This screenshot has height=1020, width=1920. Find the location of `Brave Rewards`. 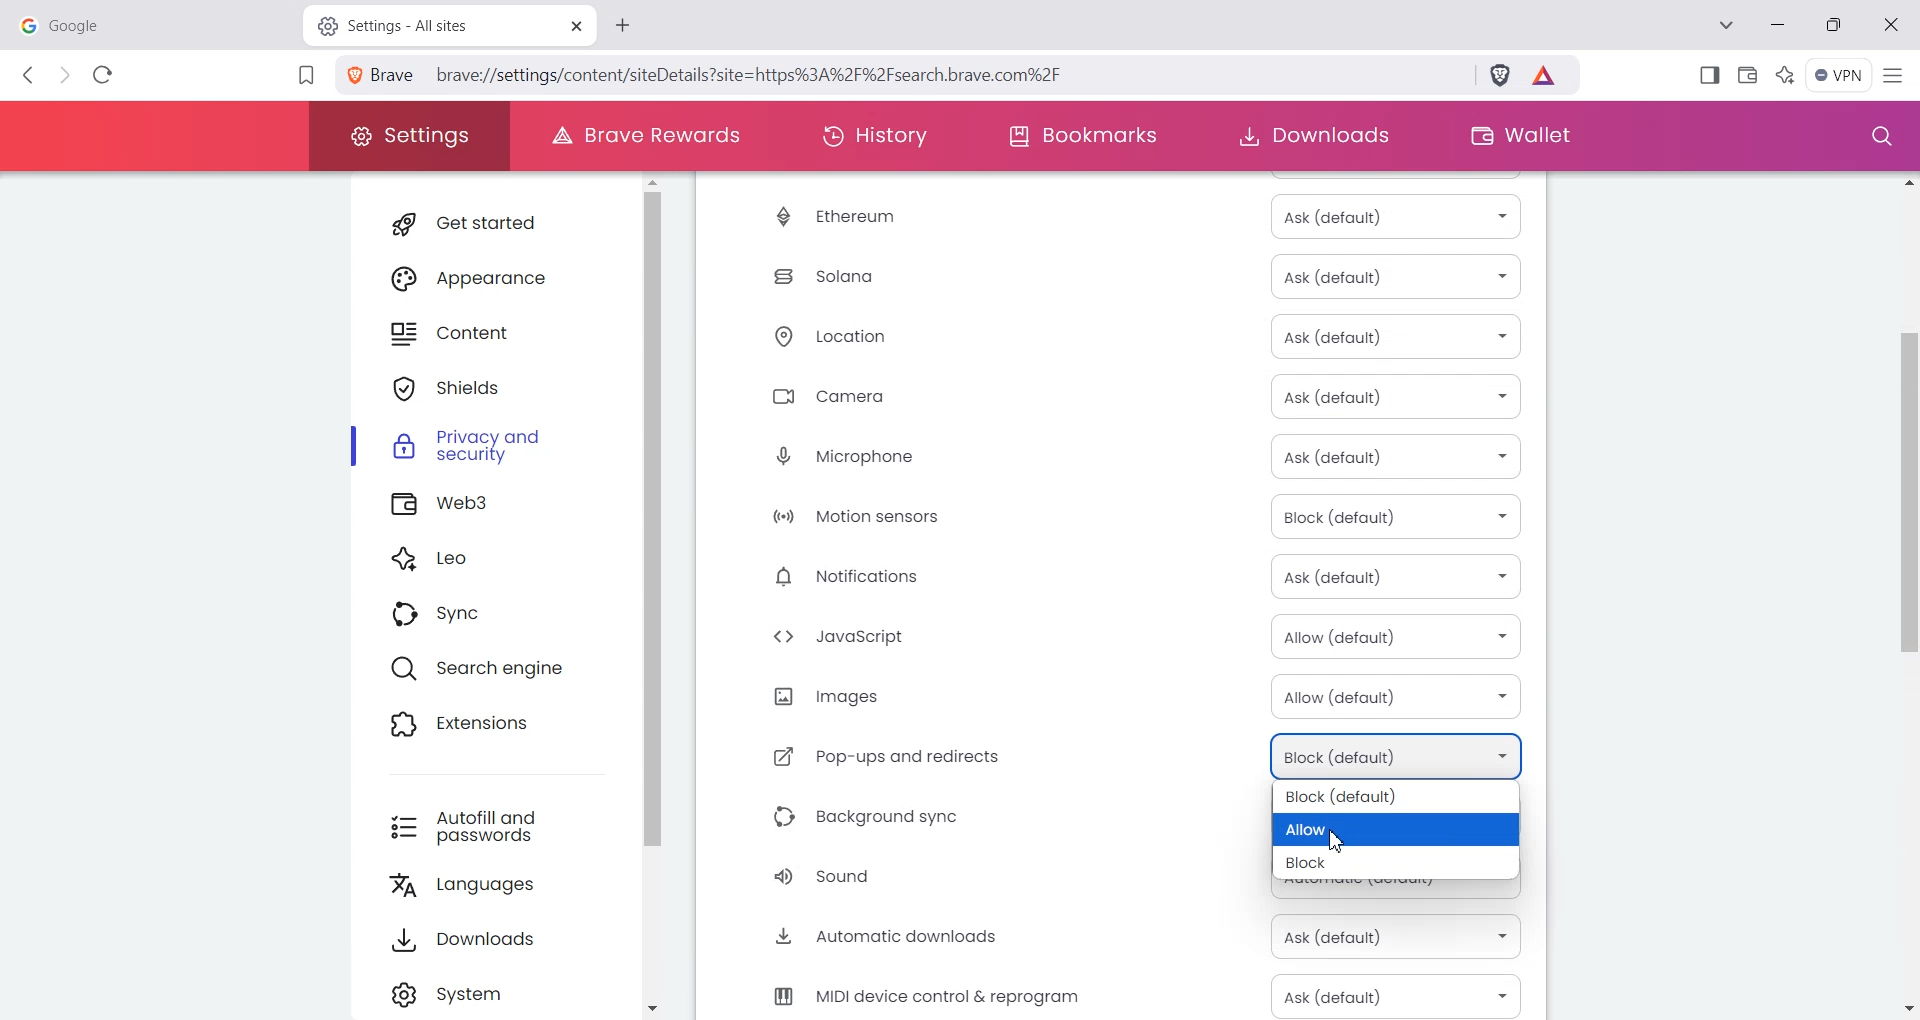

Brave Rewards is located at coordinates (640, 136).